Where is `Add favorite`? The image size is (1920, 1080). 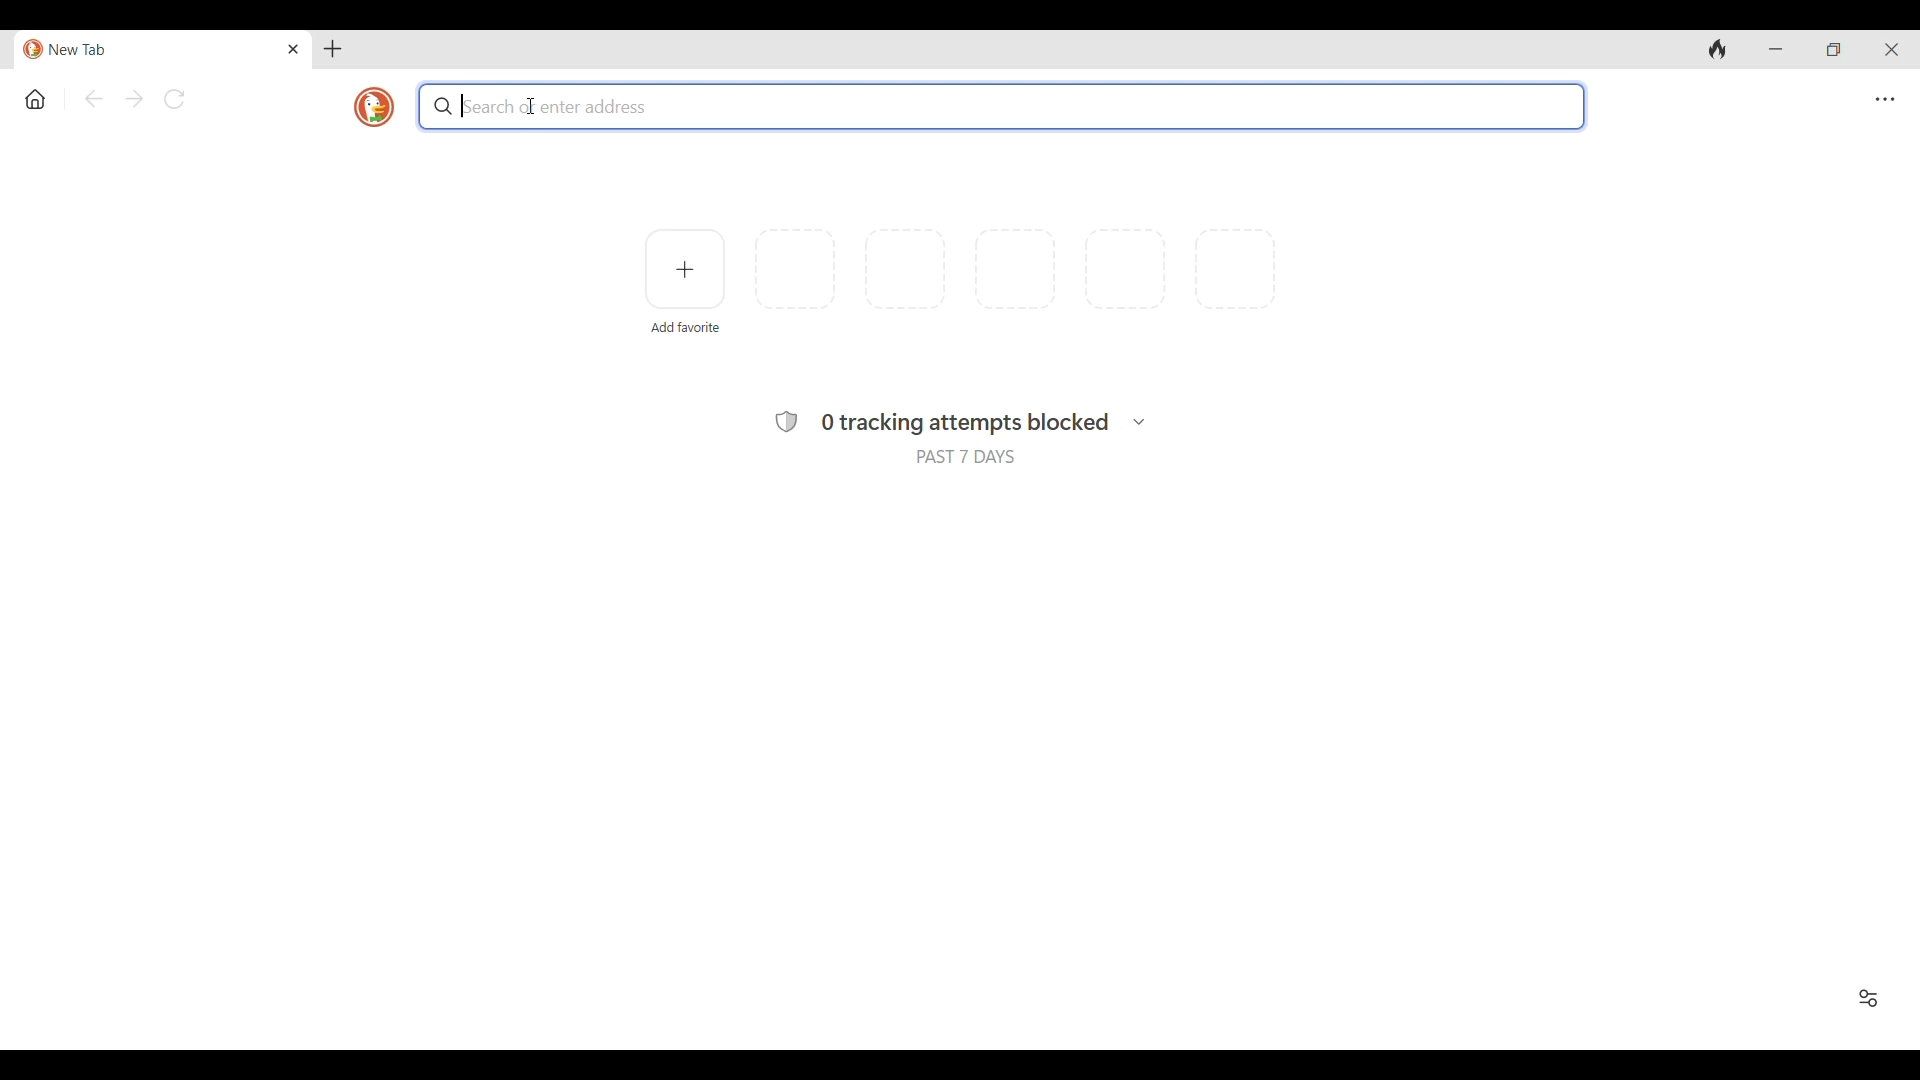 Add favorite is located at coordinates (687, 328).